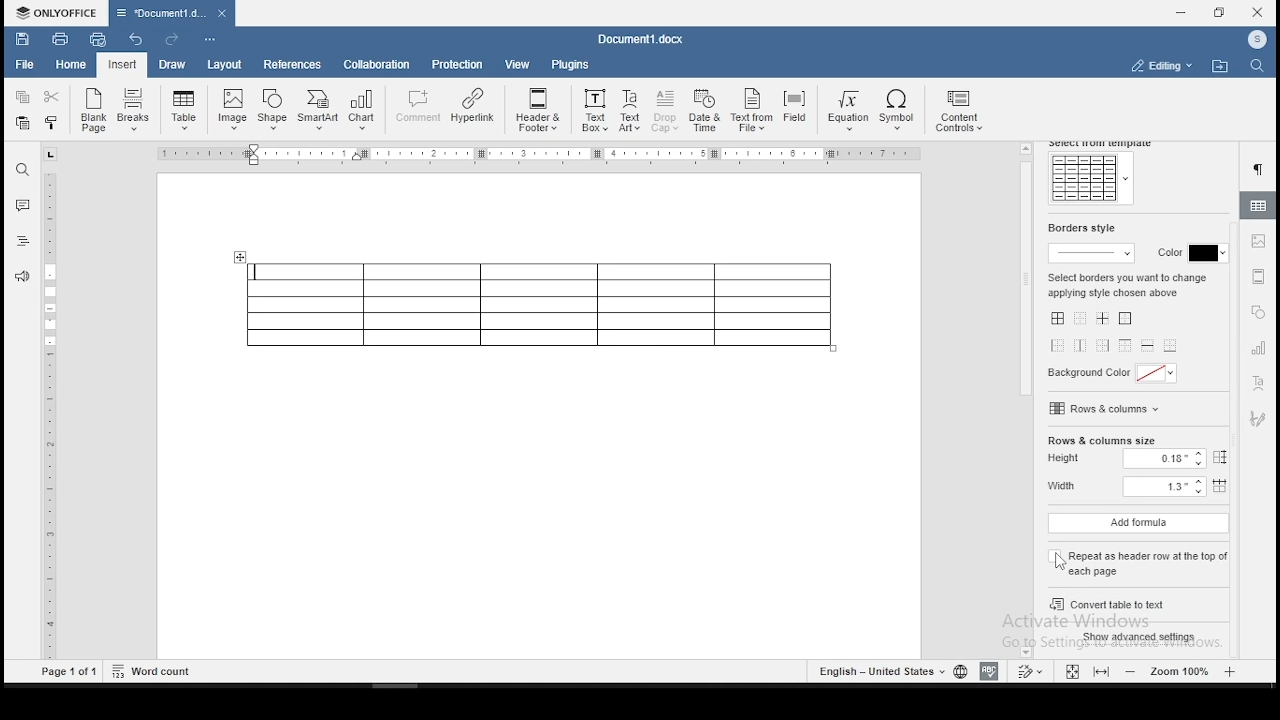 The width and height of the screenshot is (1280, 720). Describe the element at coordinates (1257, 13) in the screenshot. I see `close window` at that location.